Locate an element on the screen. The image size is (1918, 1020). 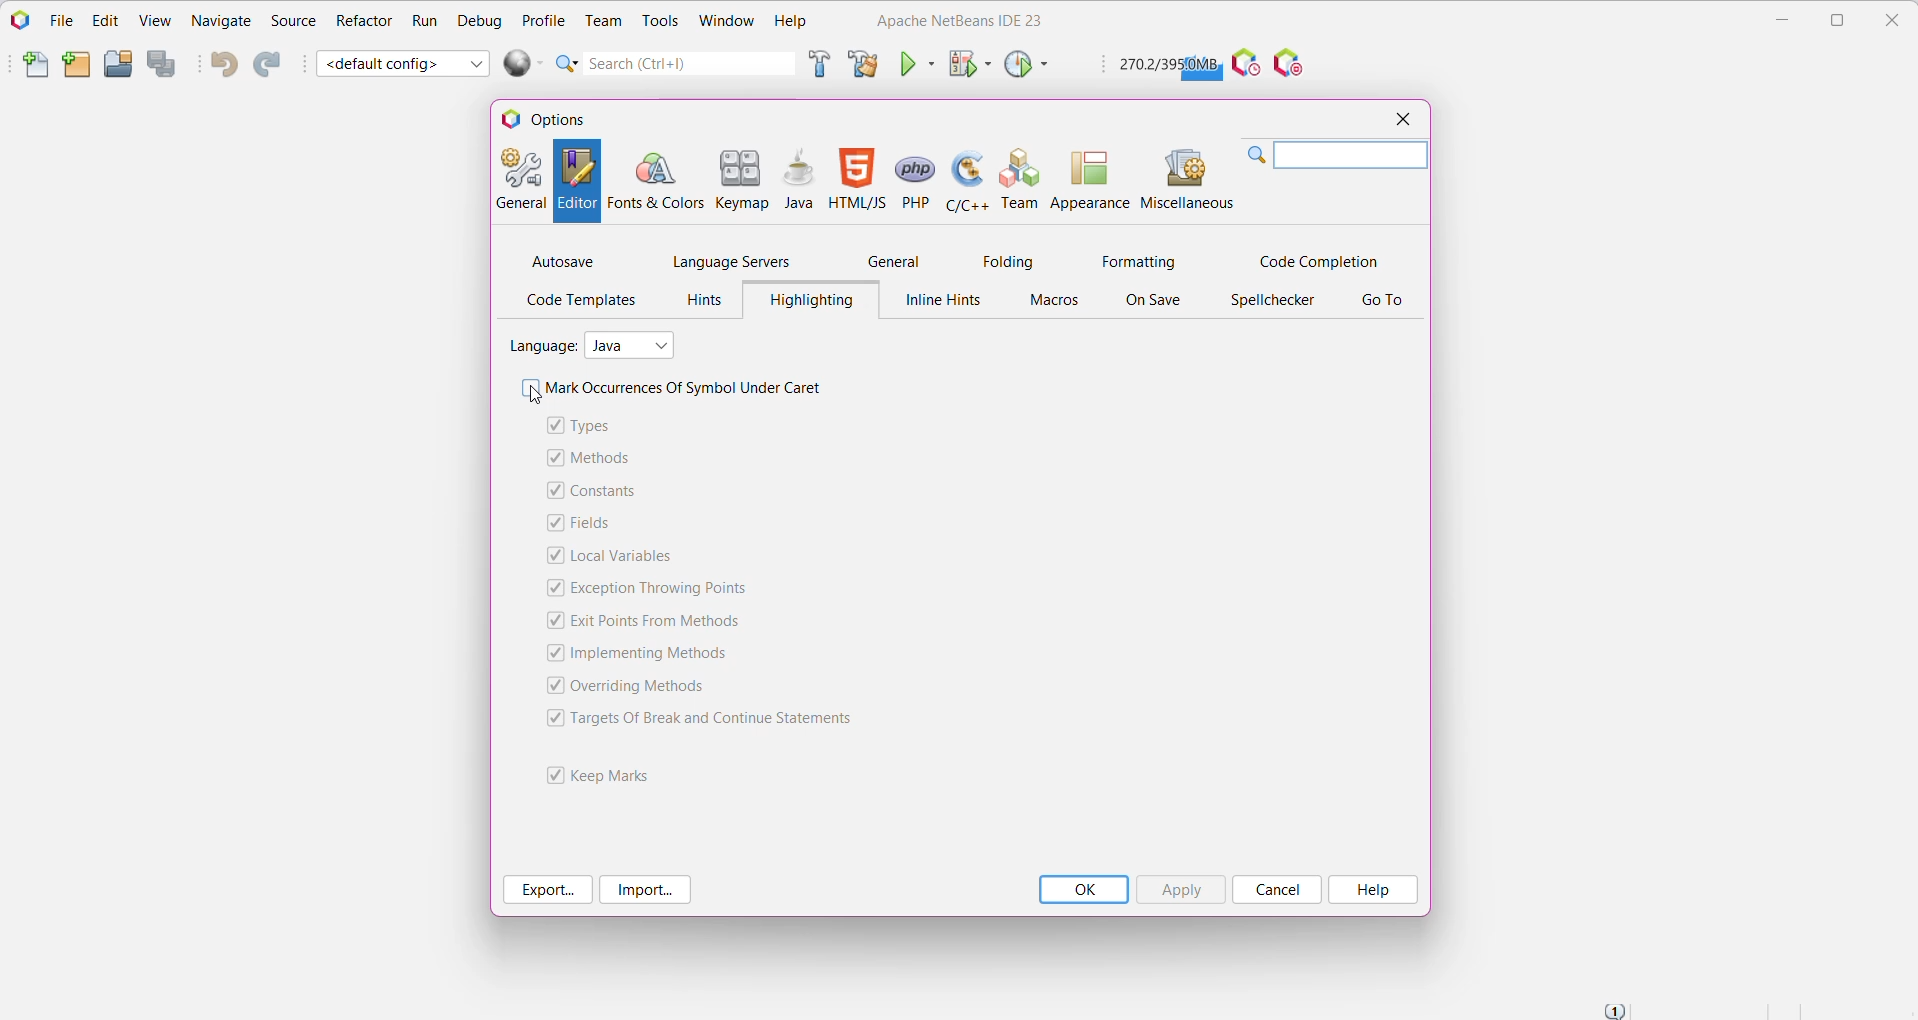
Import is located at coordinates (647, 889).